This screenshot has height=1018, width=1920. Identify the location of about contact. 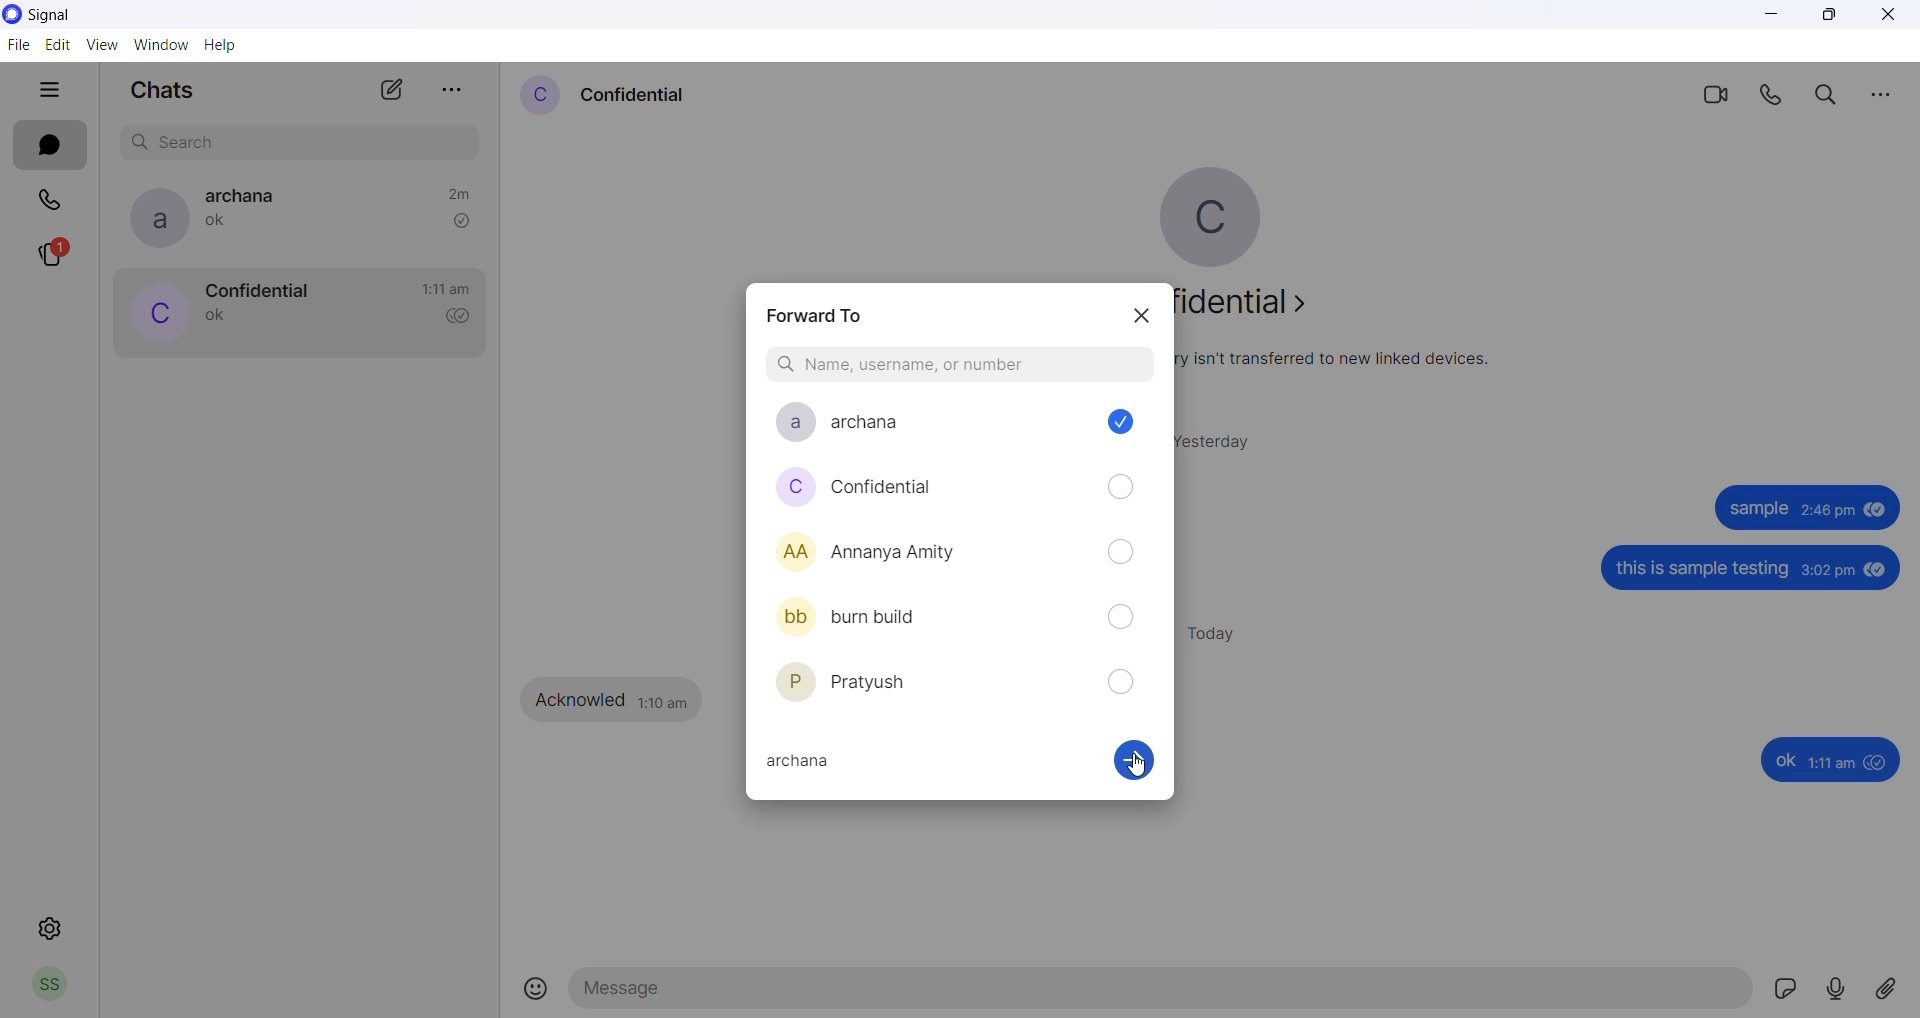
(1258, 307).